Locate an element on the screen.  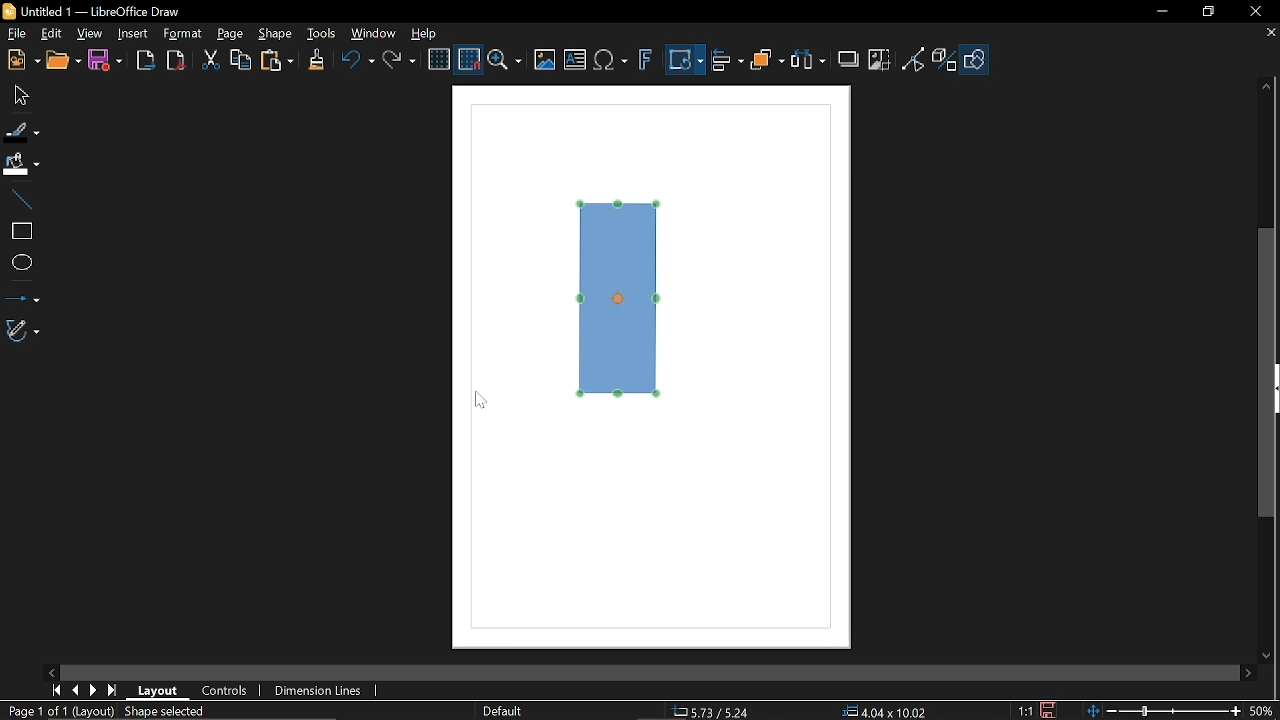
1:1 (Scaling factor) is located at coordinates (1025, 711).